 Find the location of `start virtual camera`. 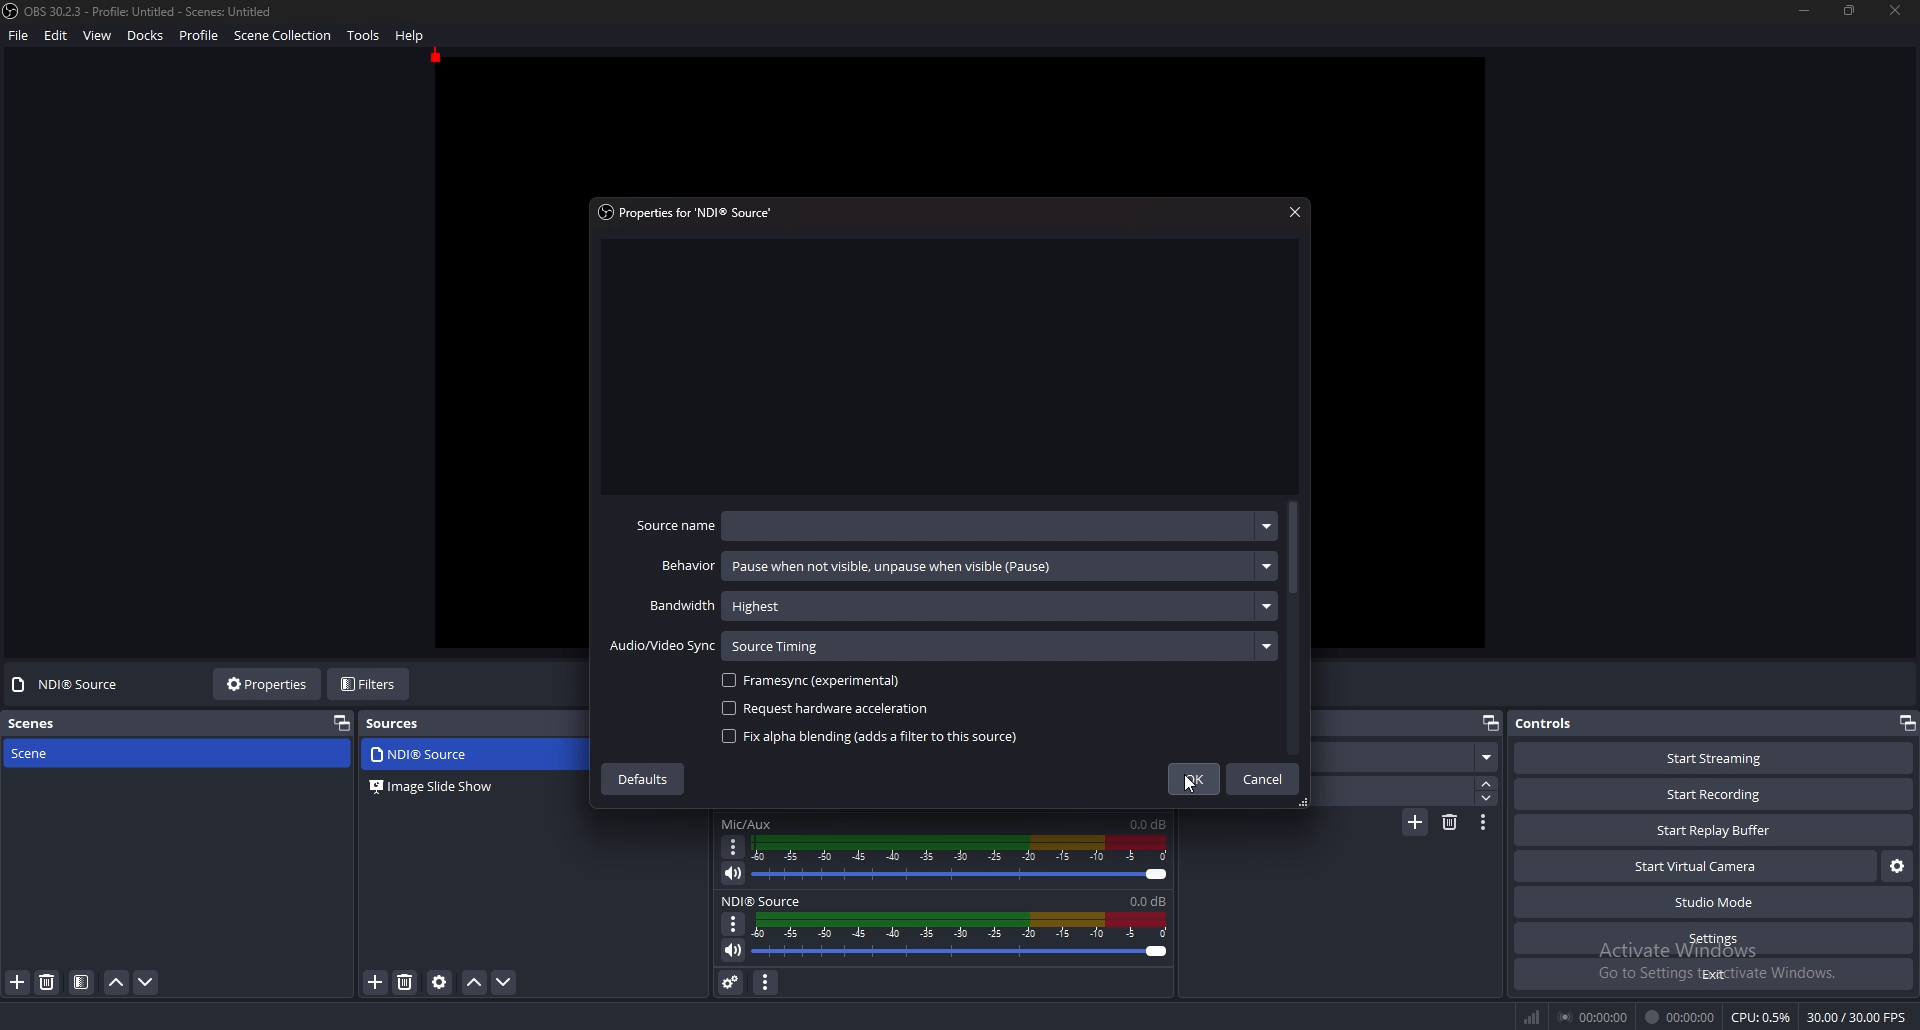

start virtual camera is located at coordinates (1696, 866).